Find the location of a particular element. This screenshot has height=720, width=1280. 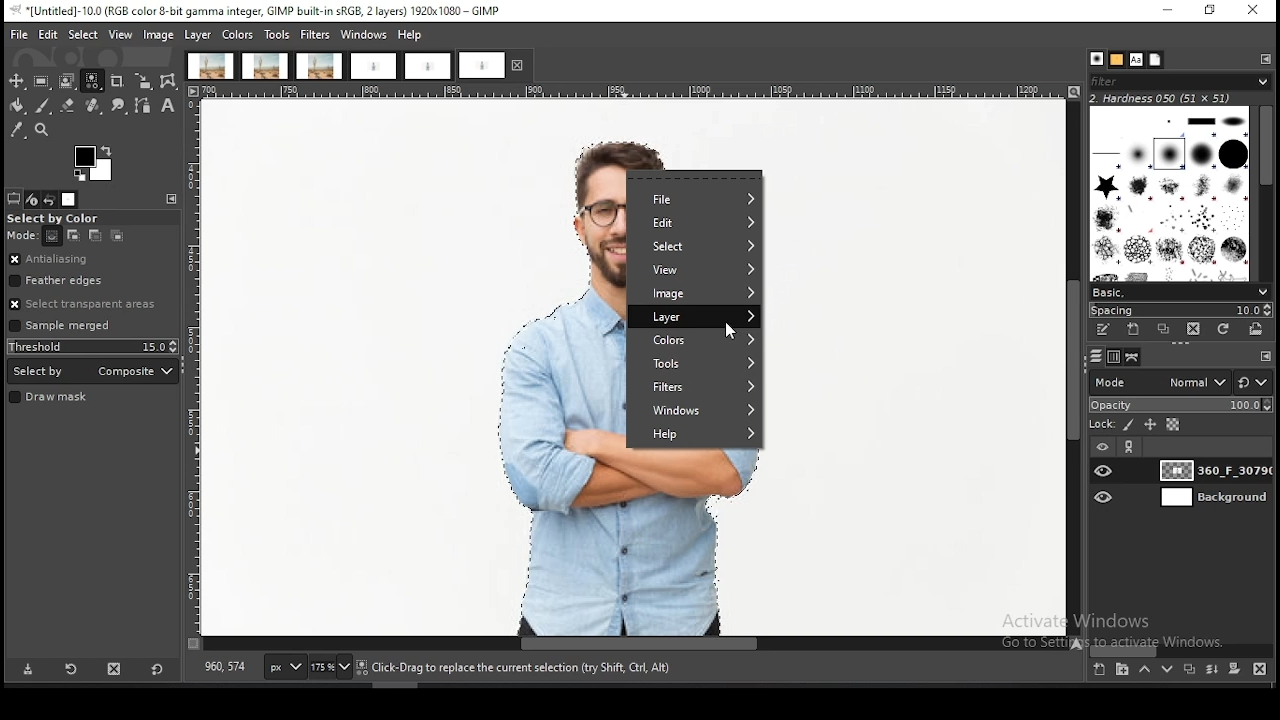

units is located at coordinates (284, 667).